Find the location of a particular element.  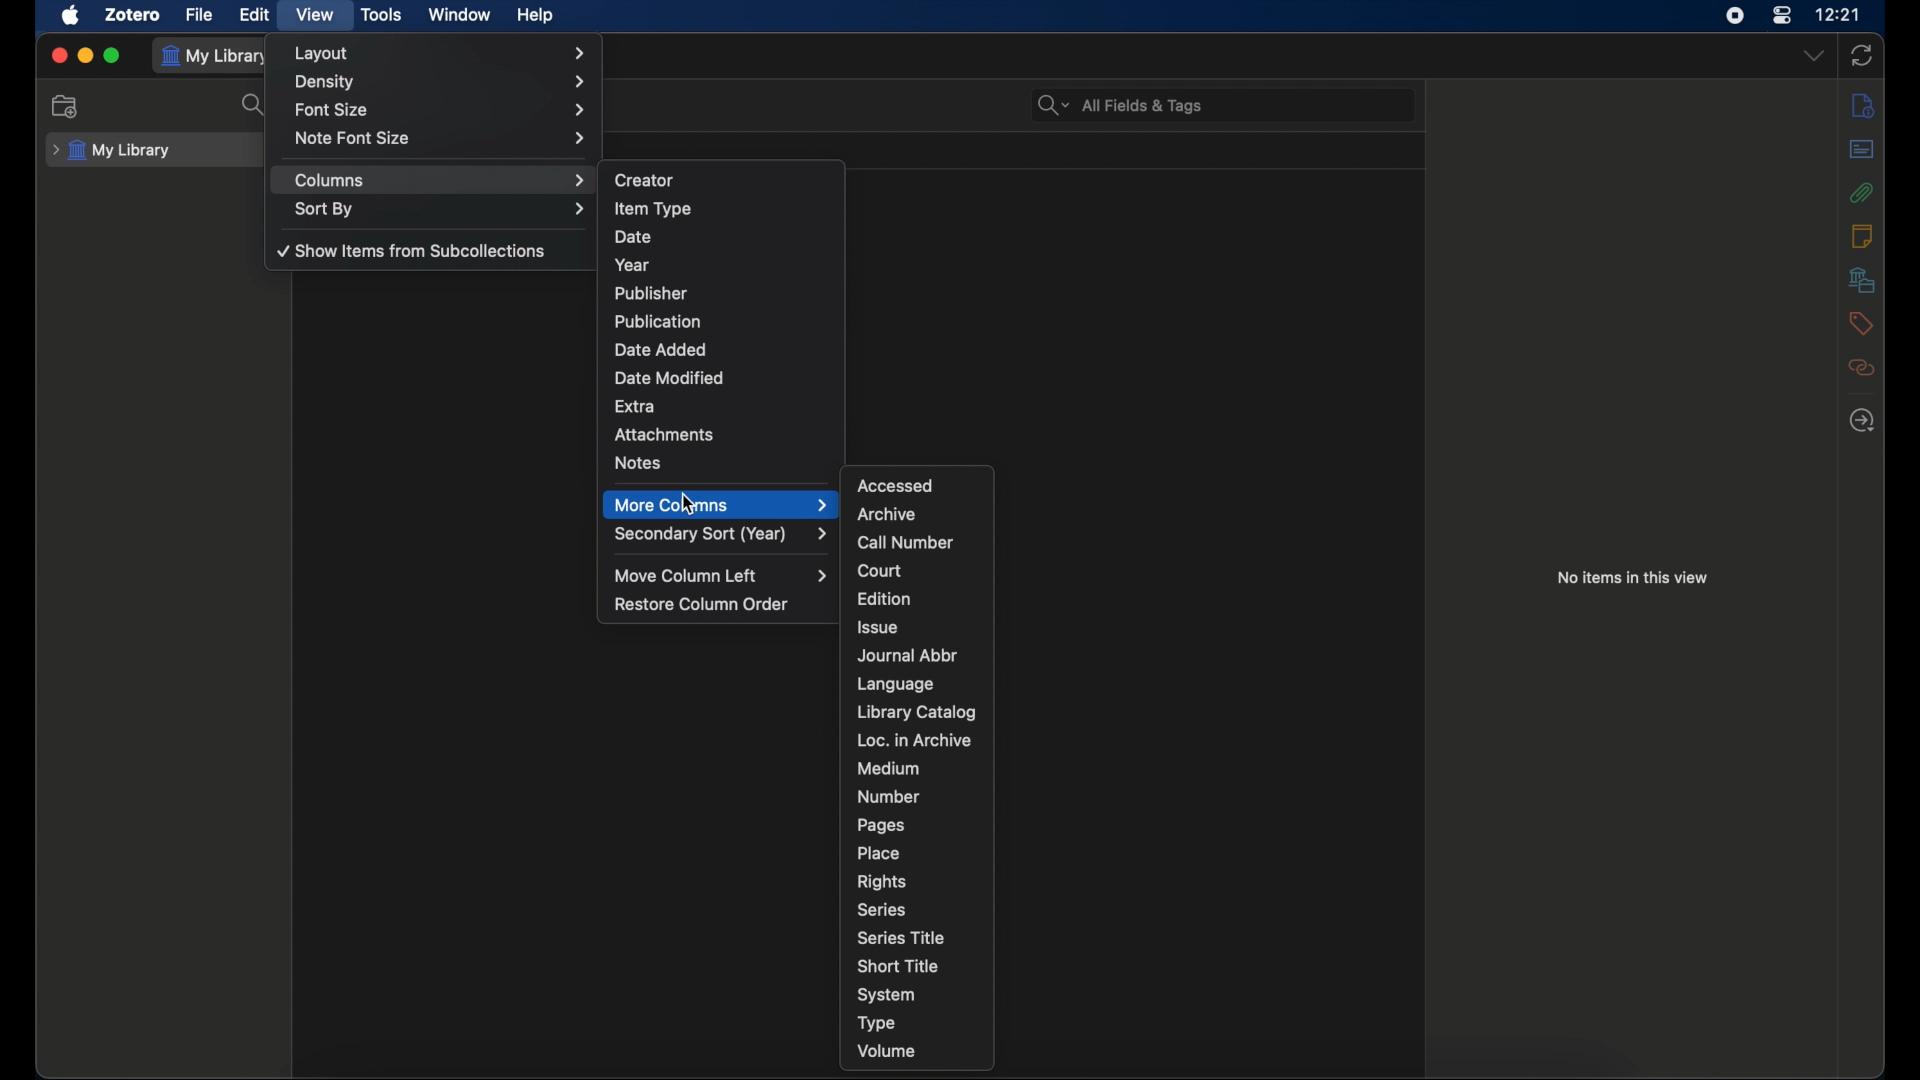

series title is located at coordinates (901, 937).